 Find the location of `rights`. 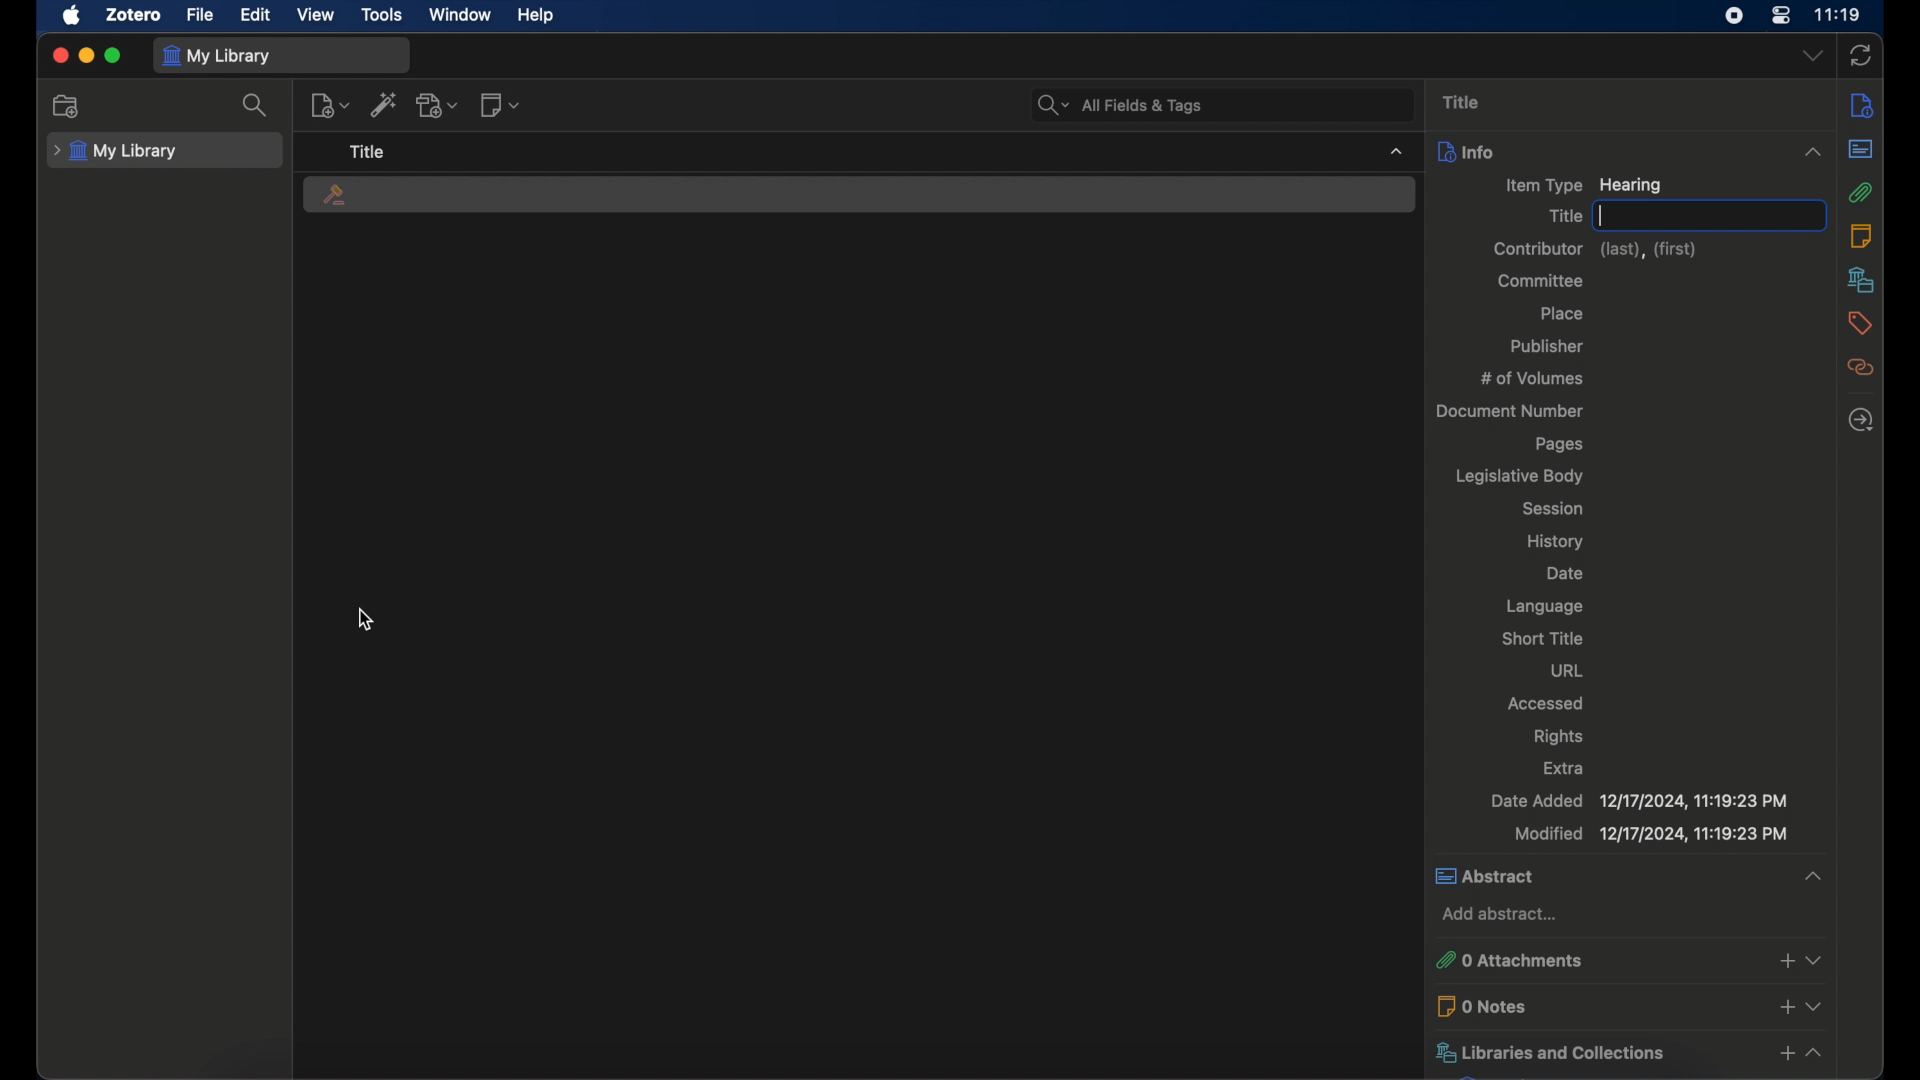

rights is located at coordinates (1559, 737).